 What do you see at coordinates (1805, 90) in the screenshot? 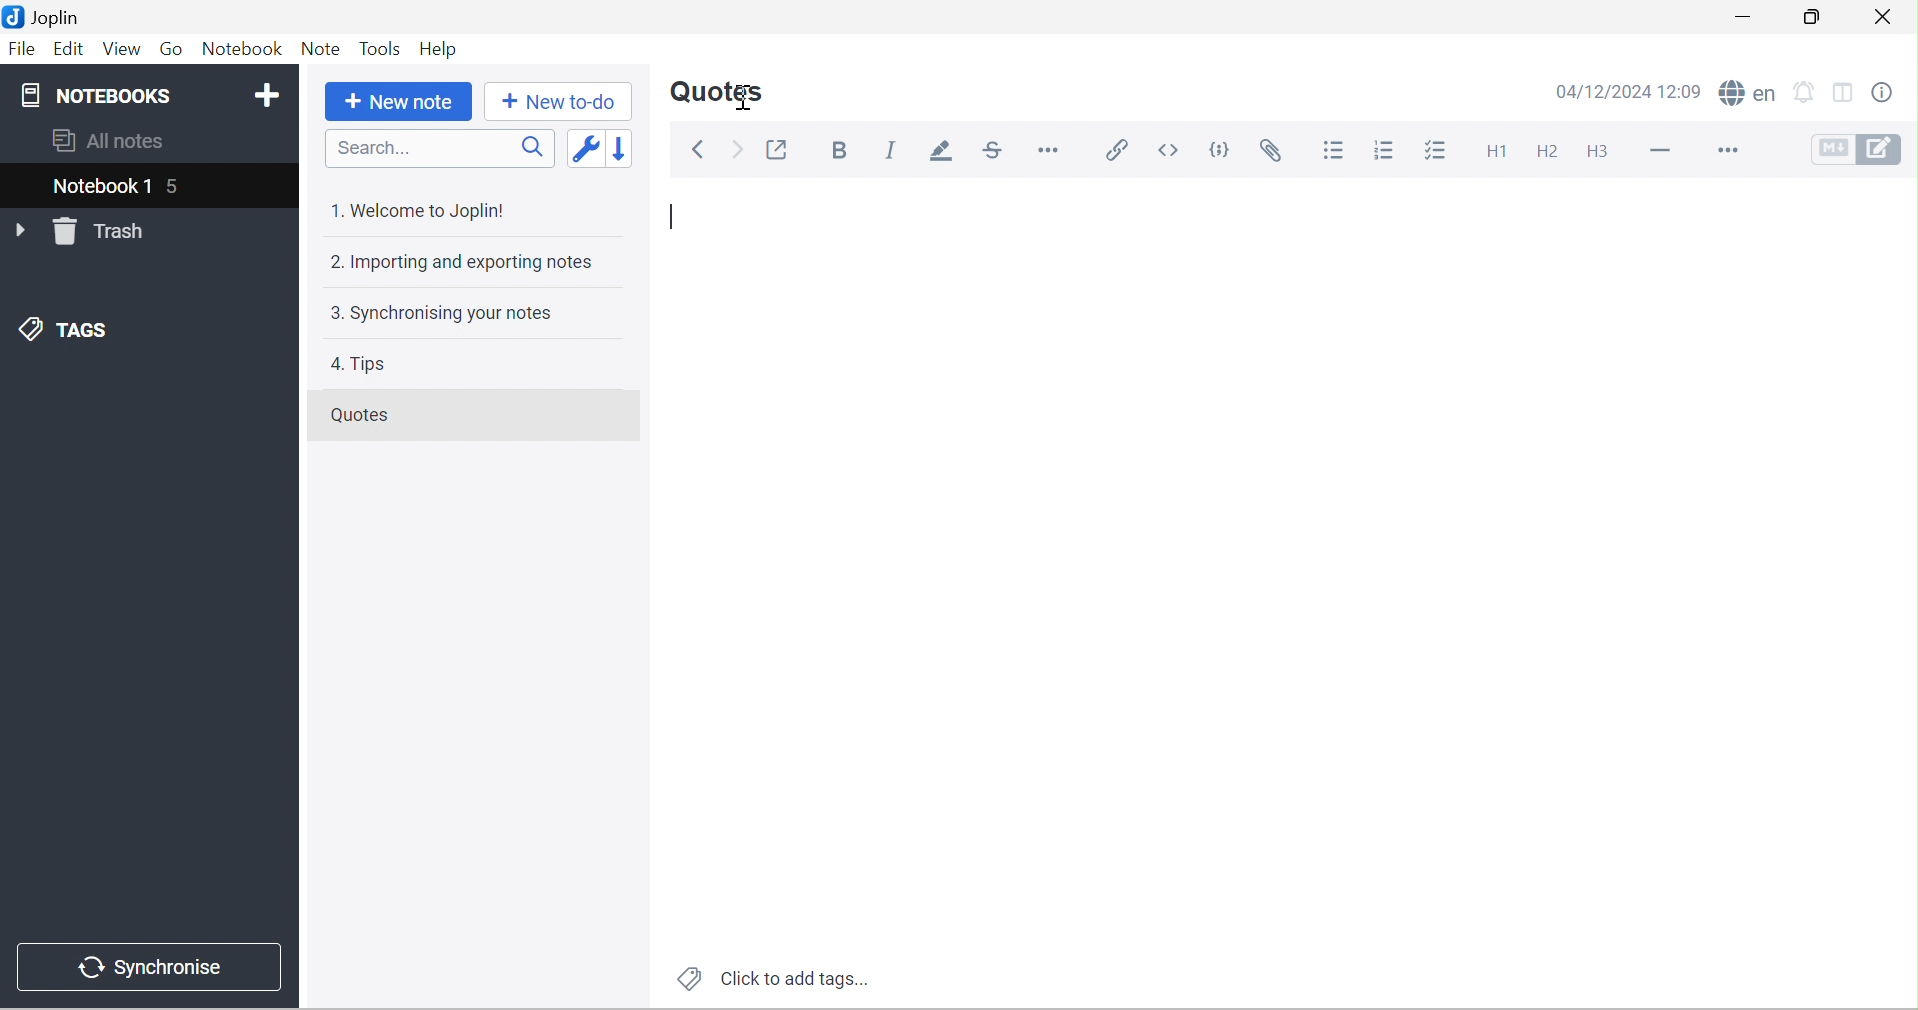
I see `set alarm` at bounding box center [1805, 90].